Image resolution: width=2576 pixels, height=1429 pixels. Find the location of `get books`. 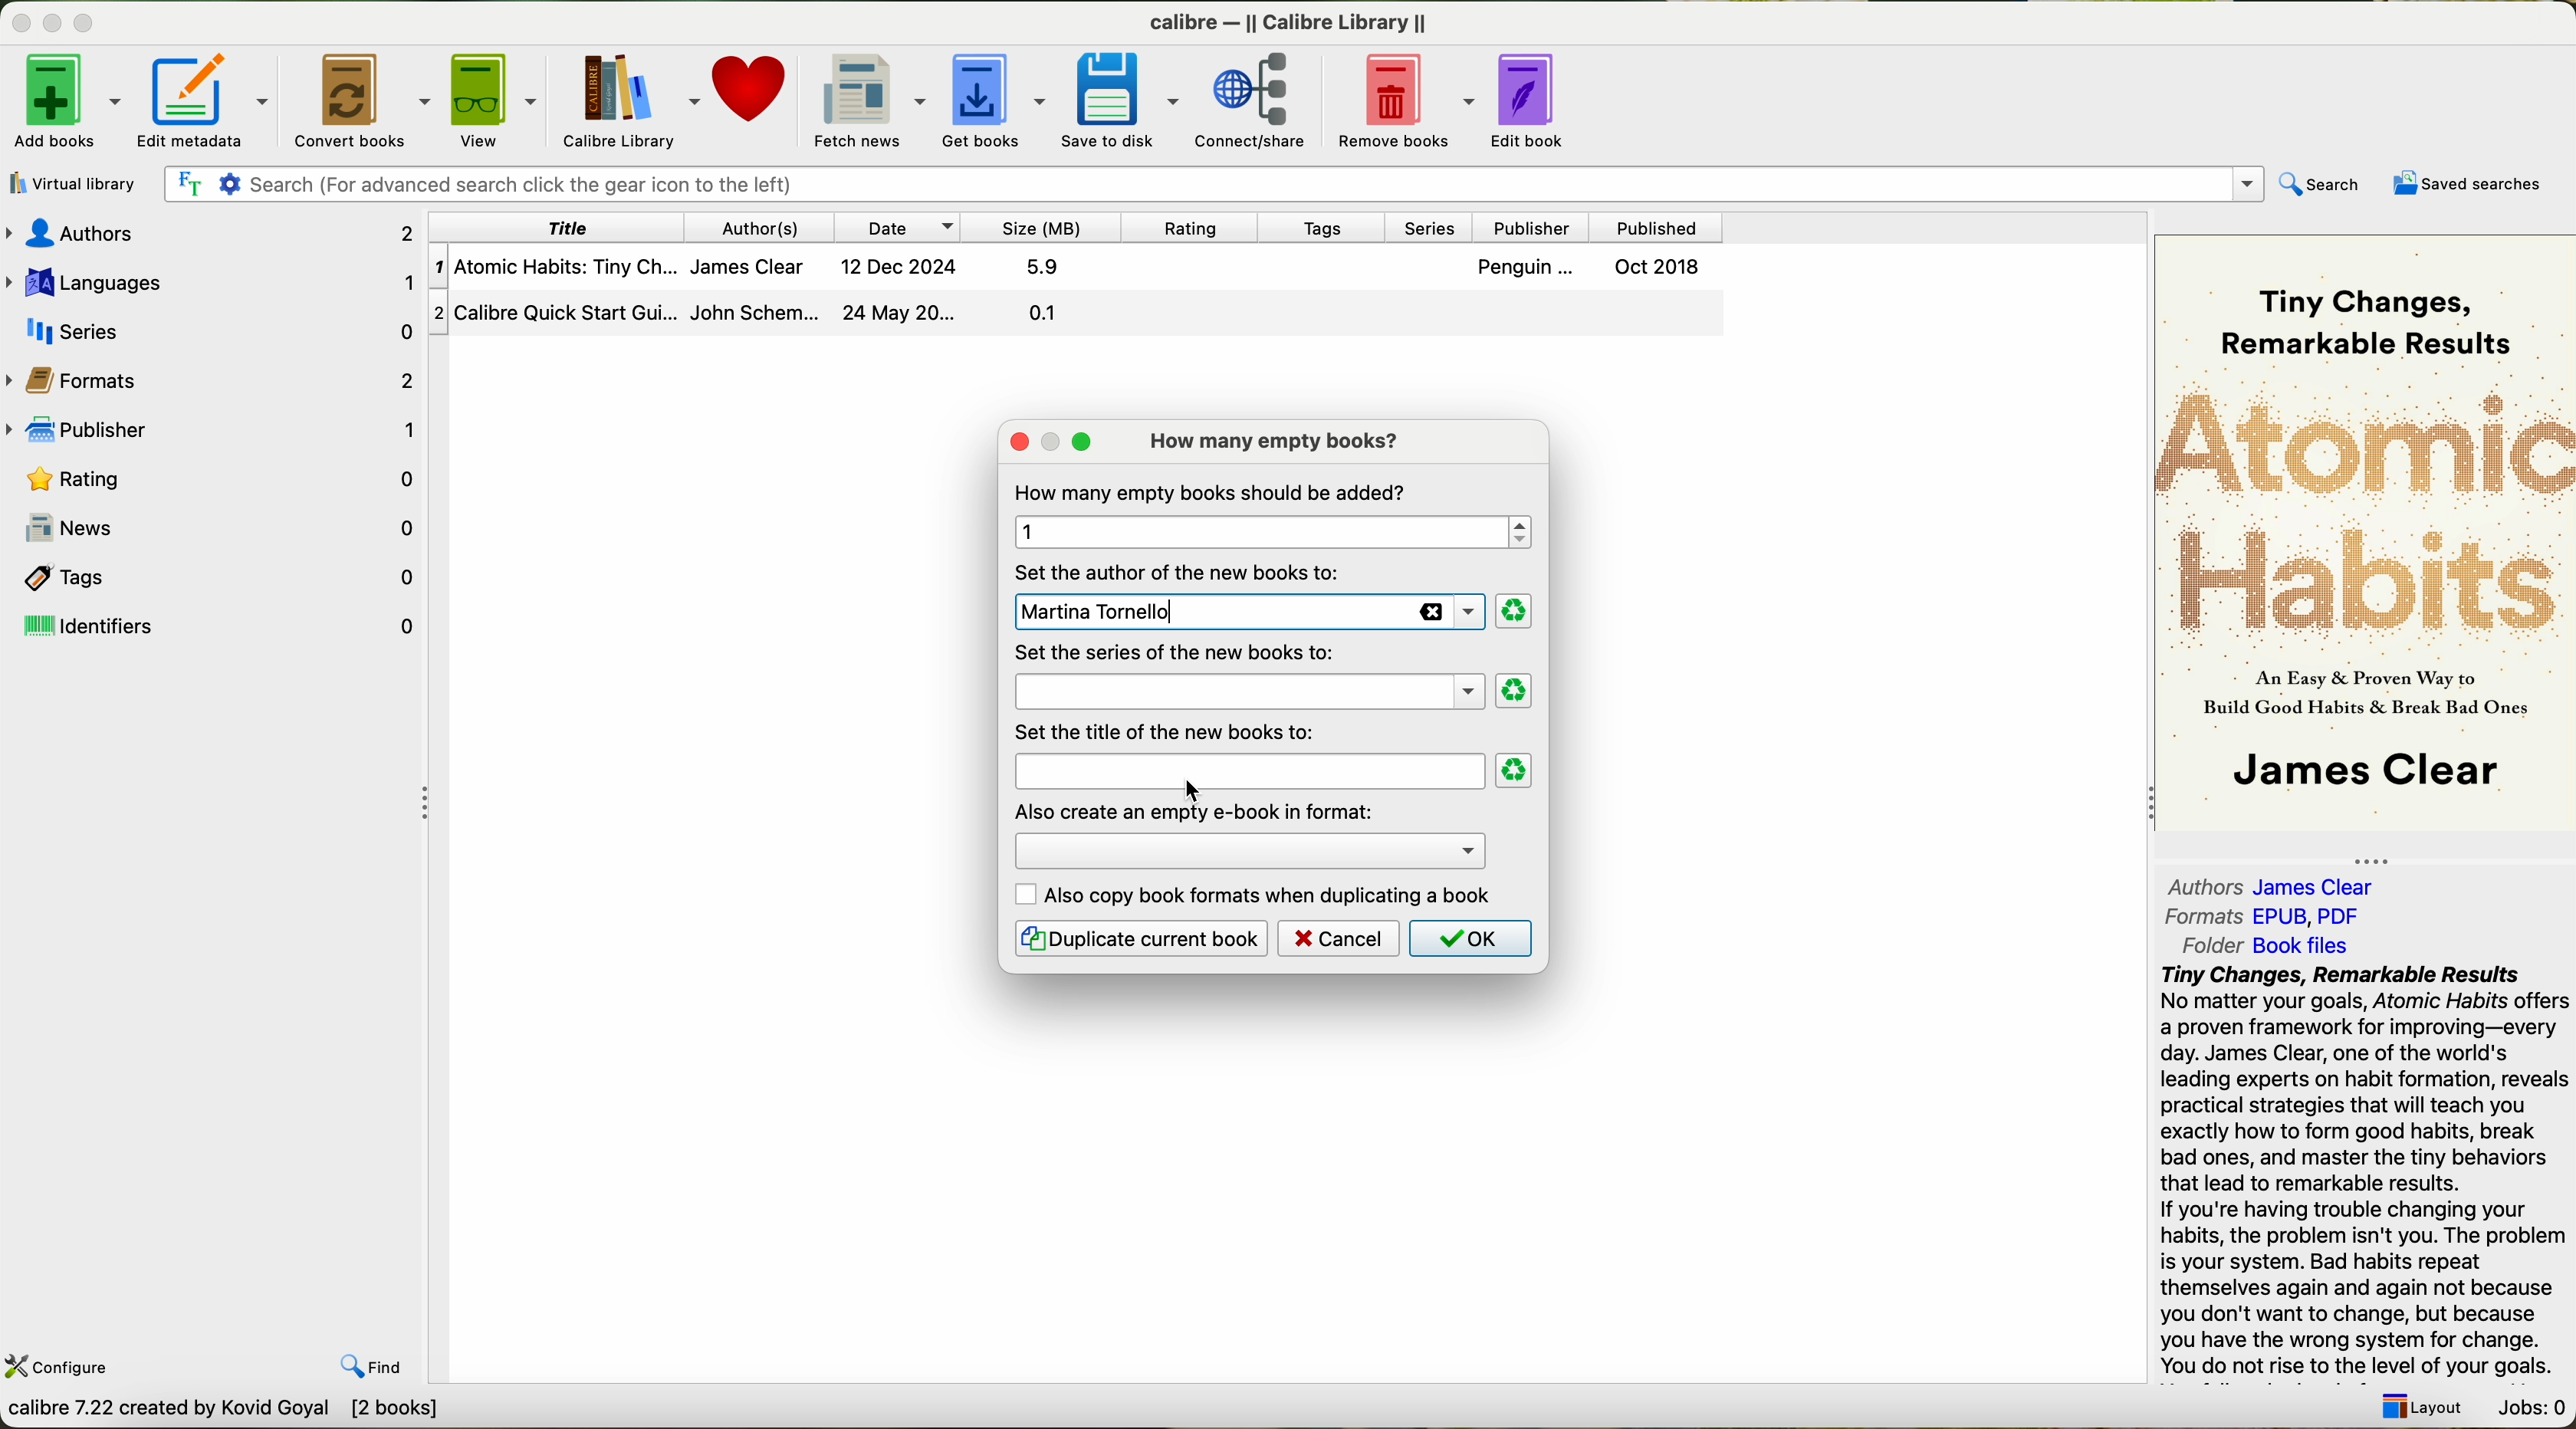

get books is located at coordinates (990, 100).